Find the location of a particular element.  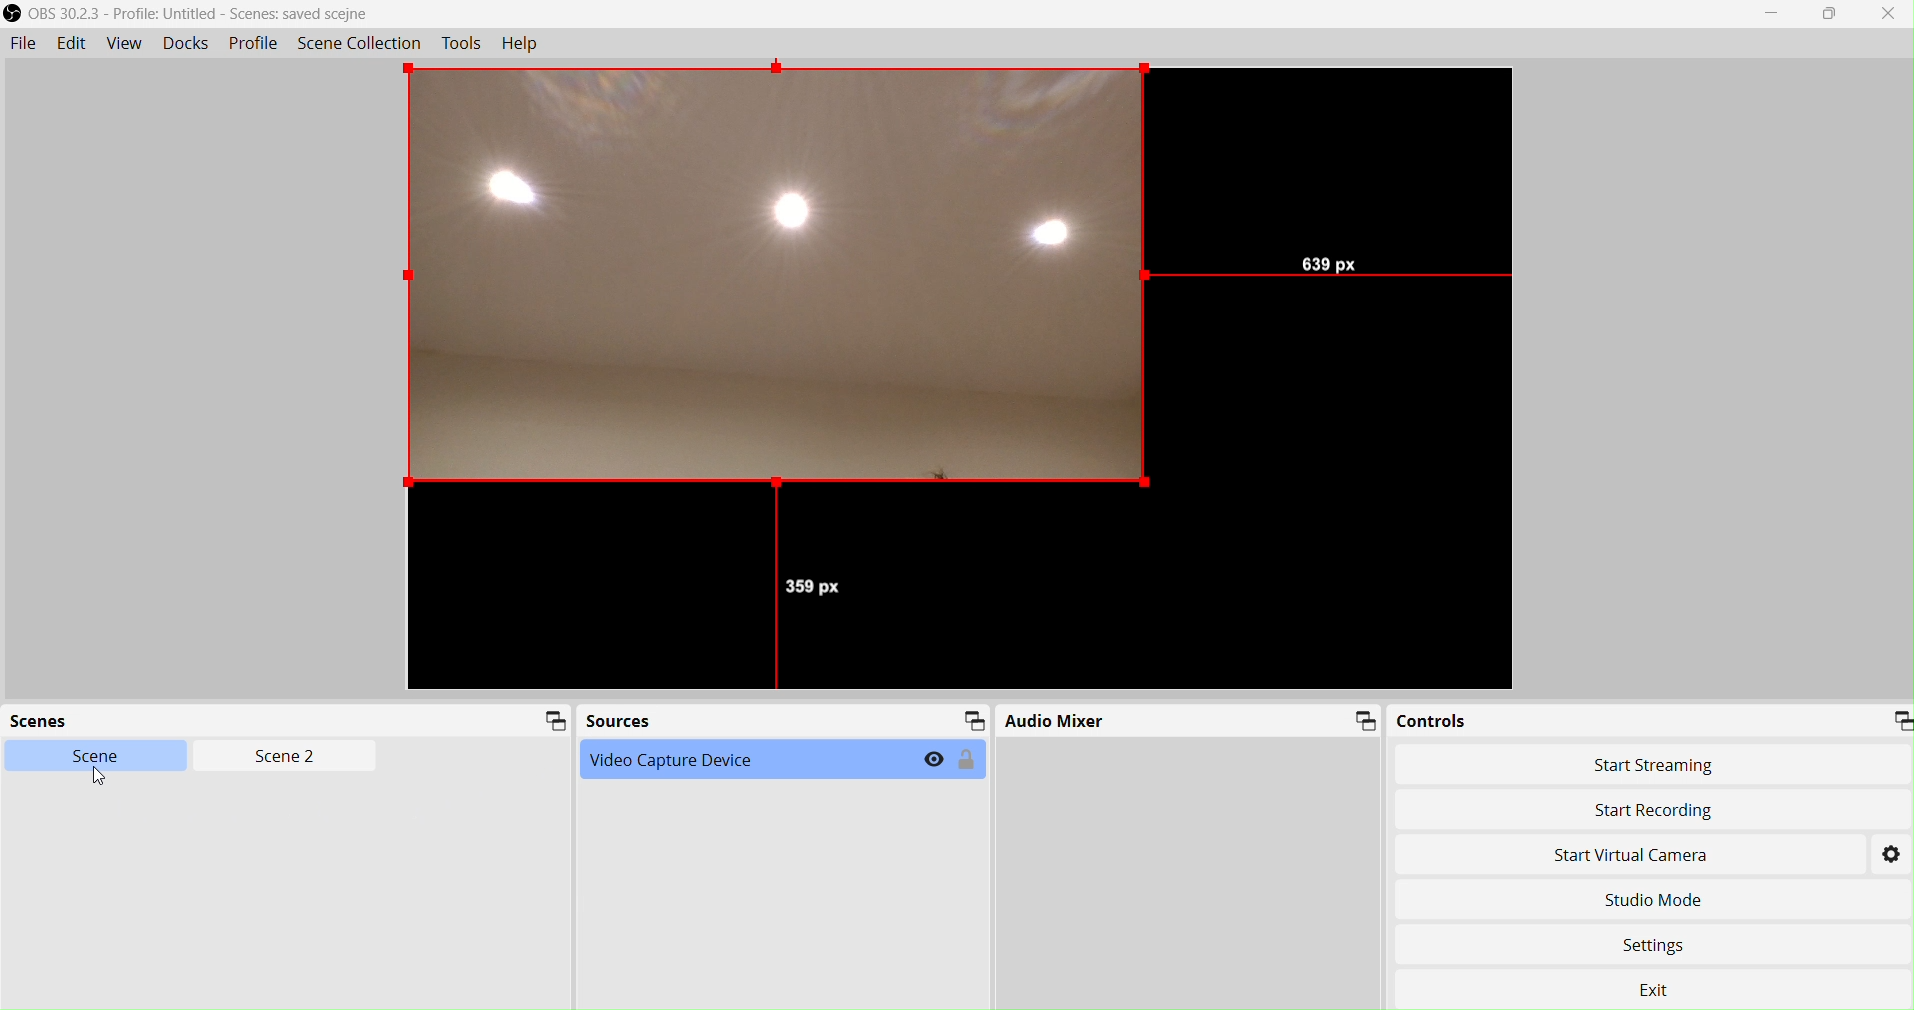

639 px is located at coordinates (1328, 266).